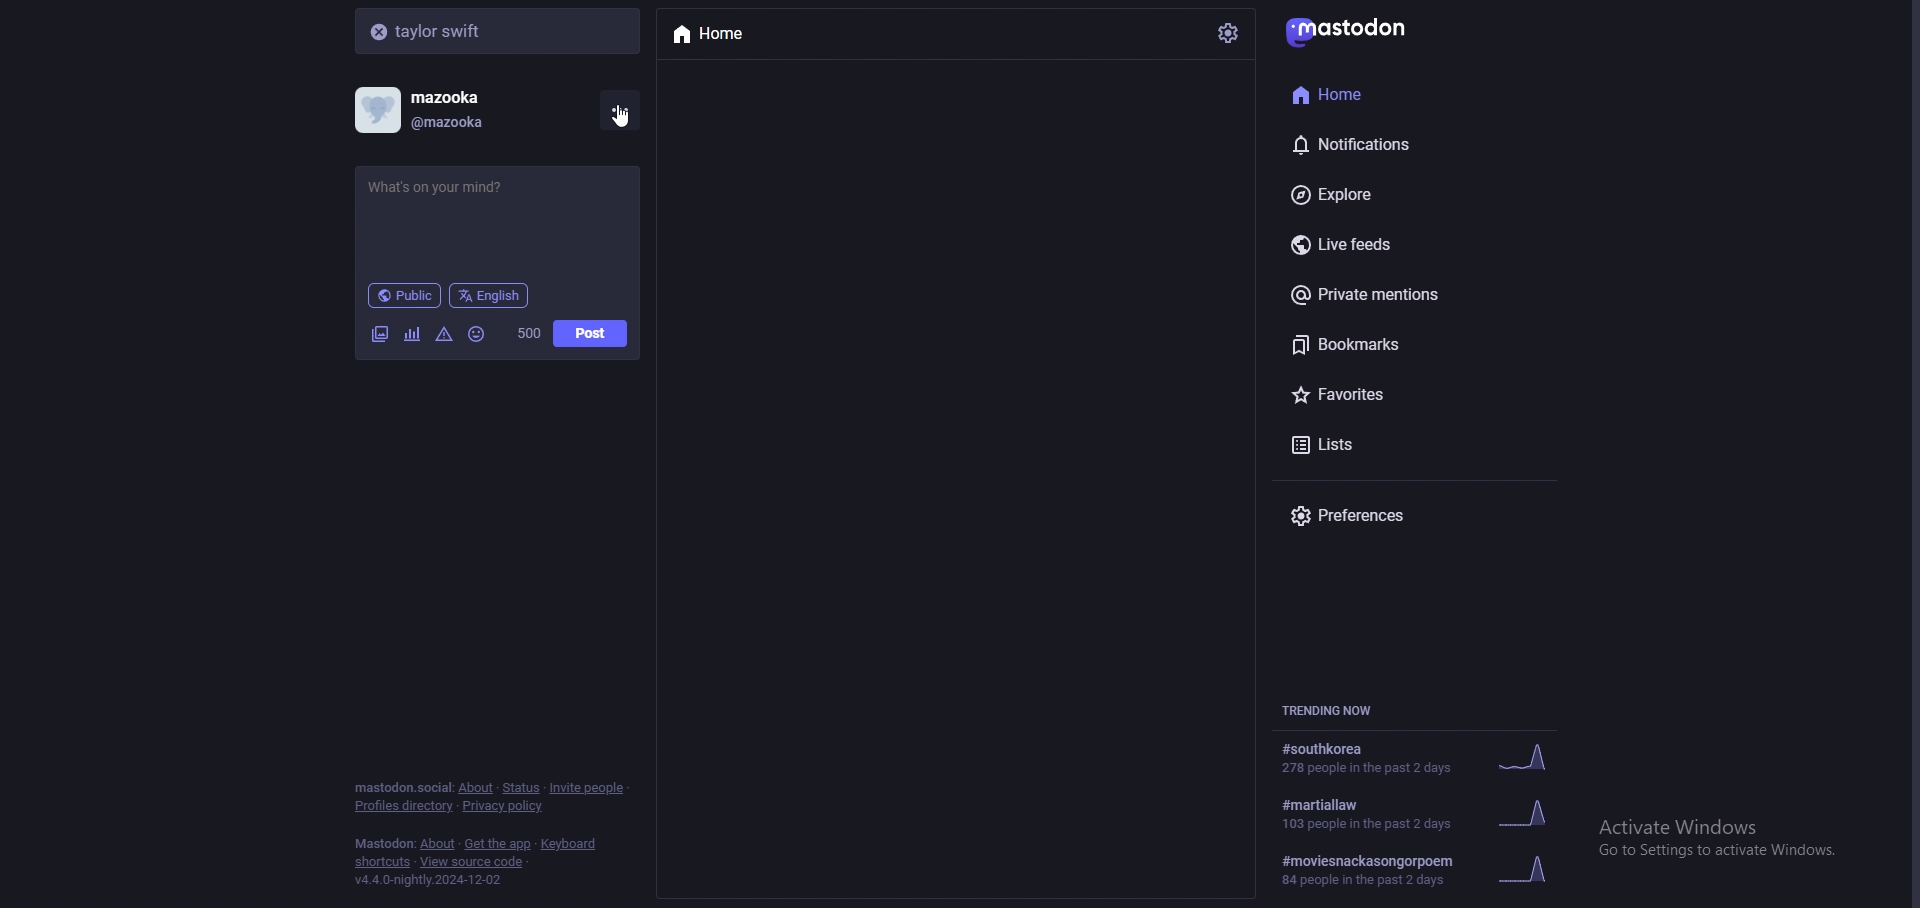 This screenshot has height=908, width=1920. Describe the element at coordinates (477, 788) in the screenshot. I see `about` at that location.